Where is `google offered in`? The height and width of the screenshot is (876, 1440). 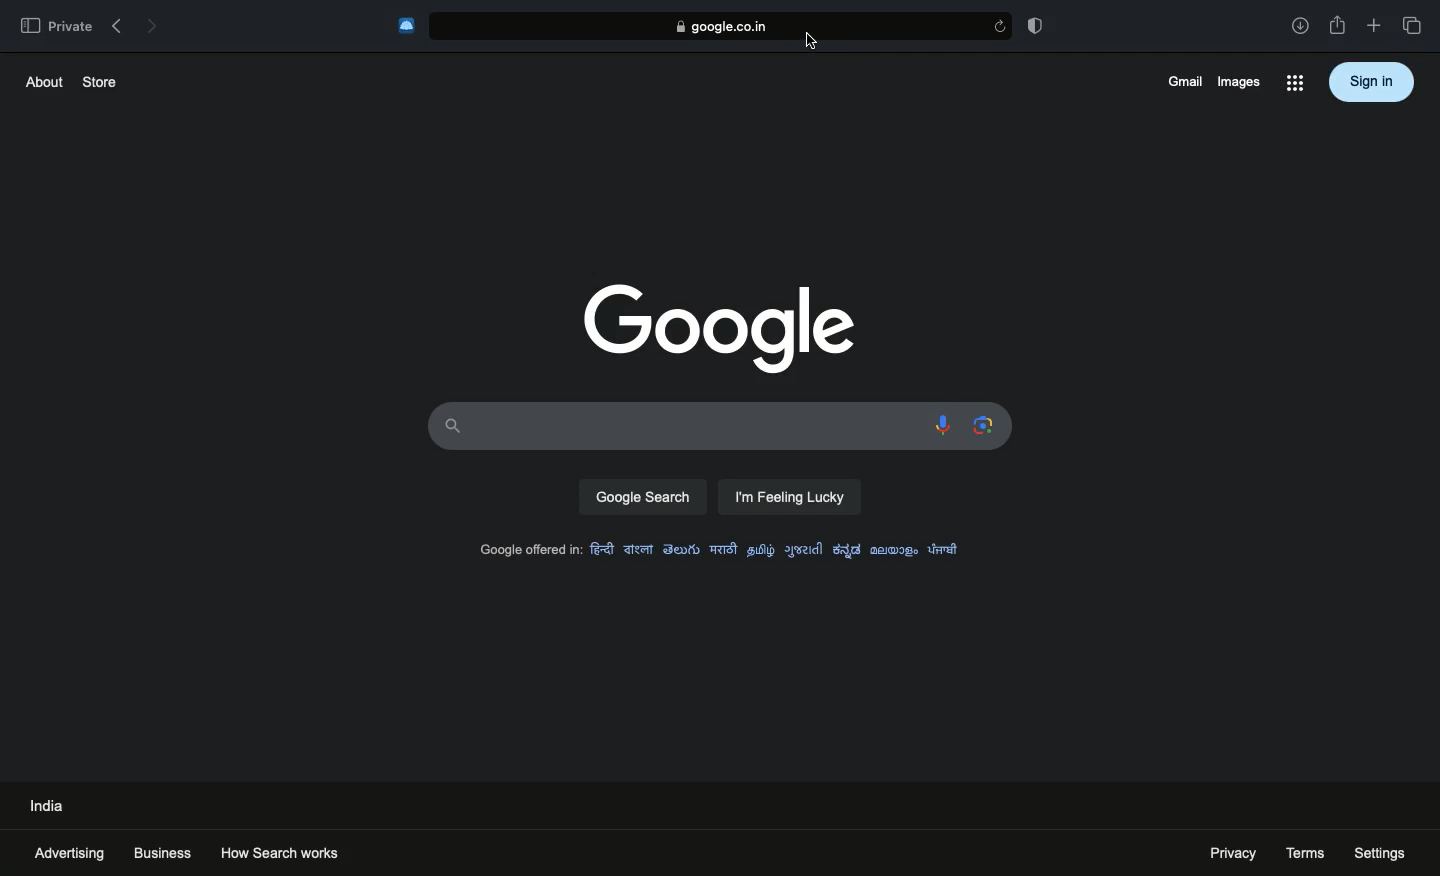
google offered in is located at coordinates (526, 551).